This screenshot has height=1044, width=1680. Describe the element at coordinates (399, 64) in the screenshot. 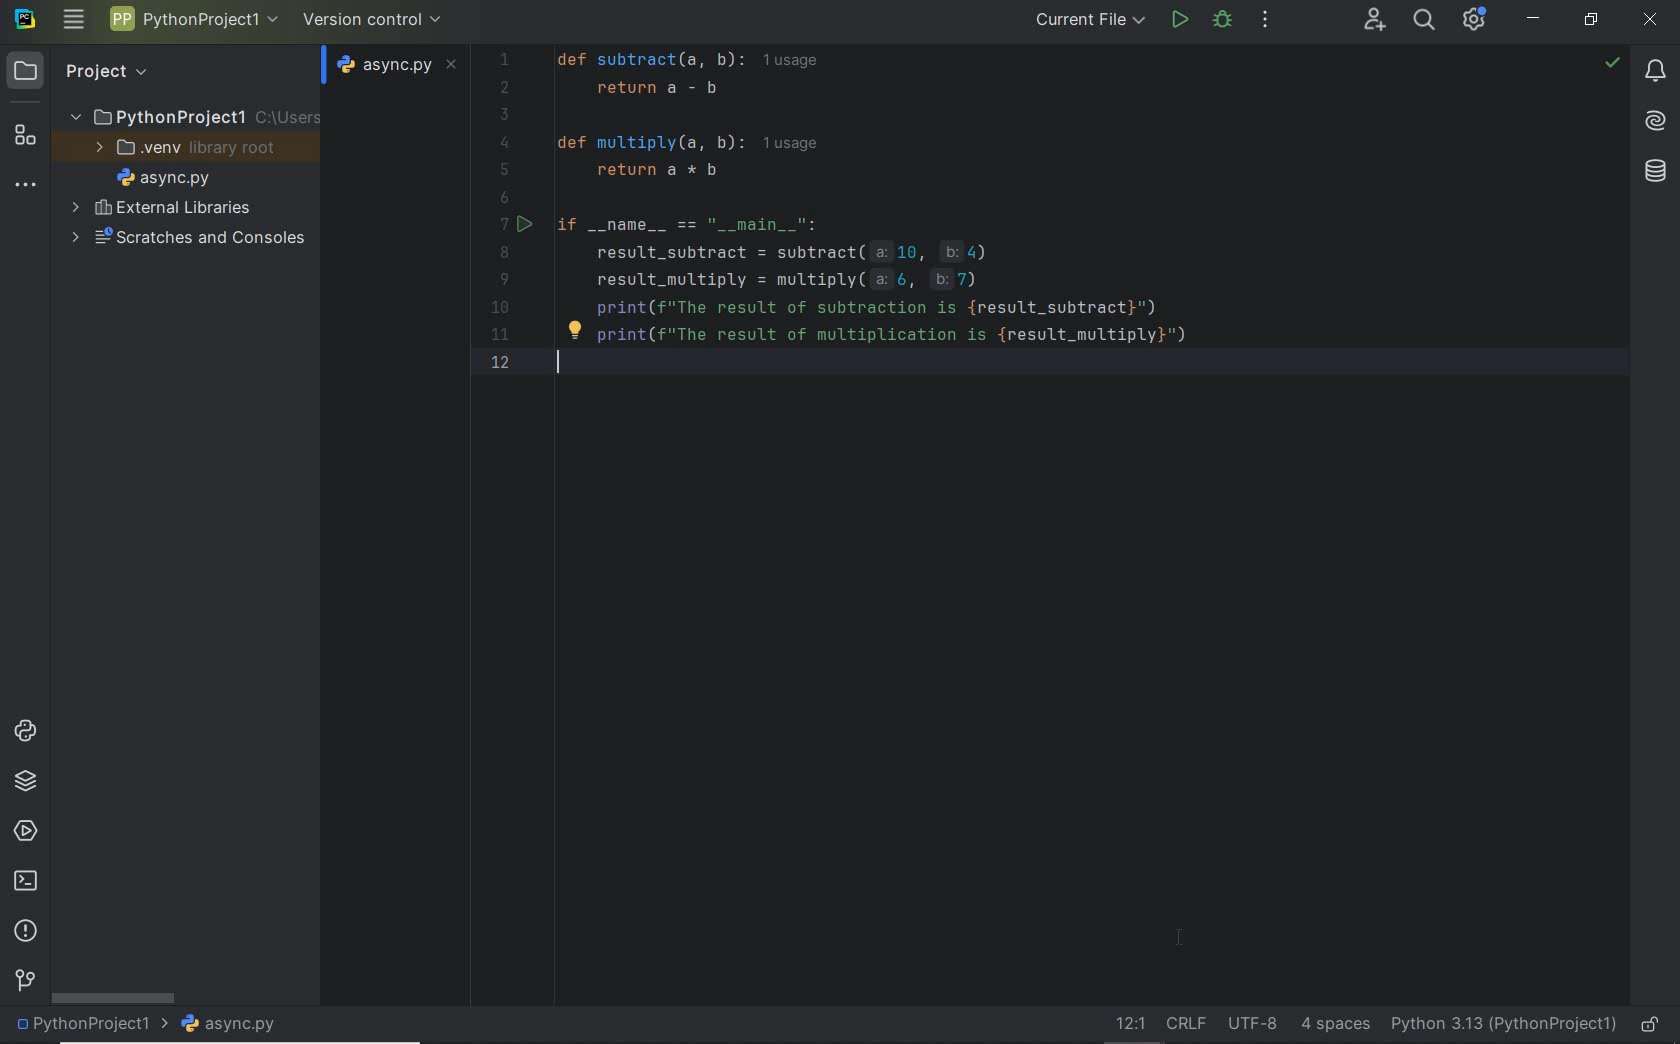

I see `file name` at that location.